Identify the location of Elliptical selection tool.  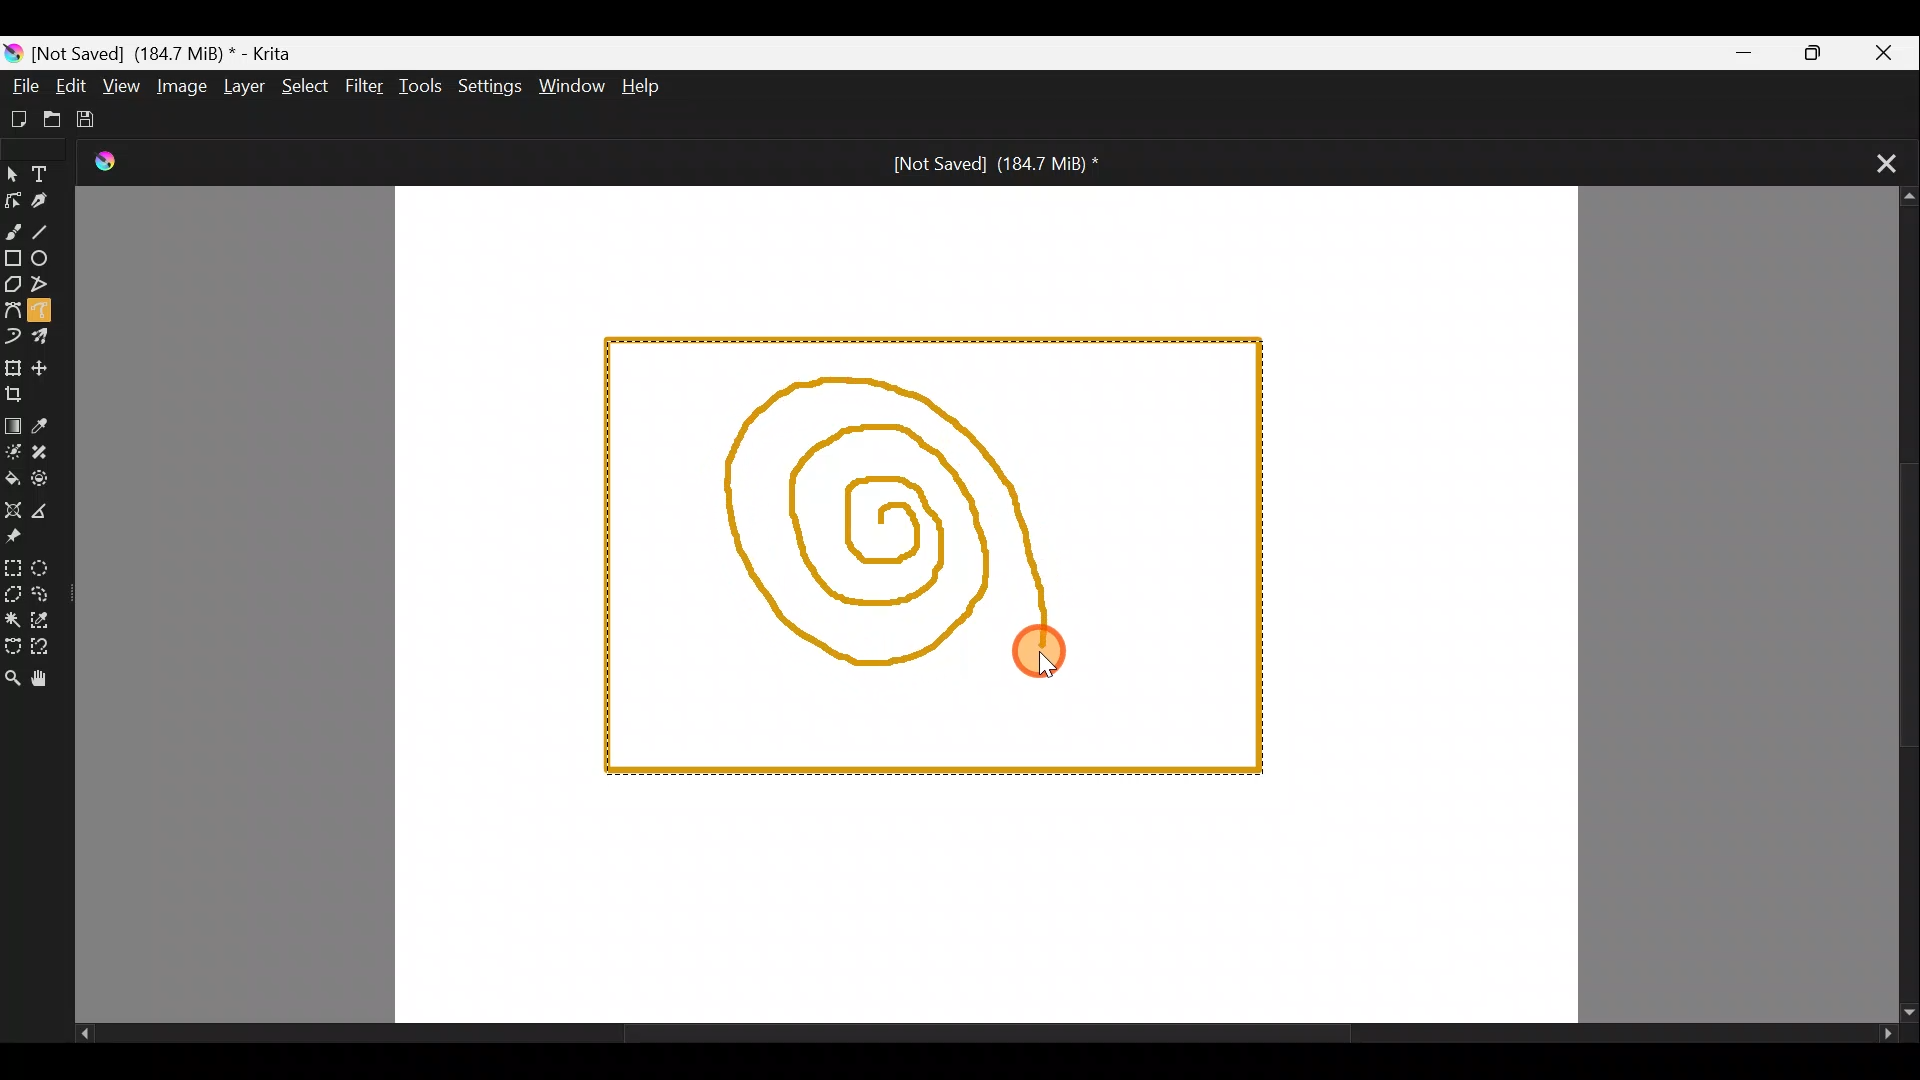
(49, 567).